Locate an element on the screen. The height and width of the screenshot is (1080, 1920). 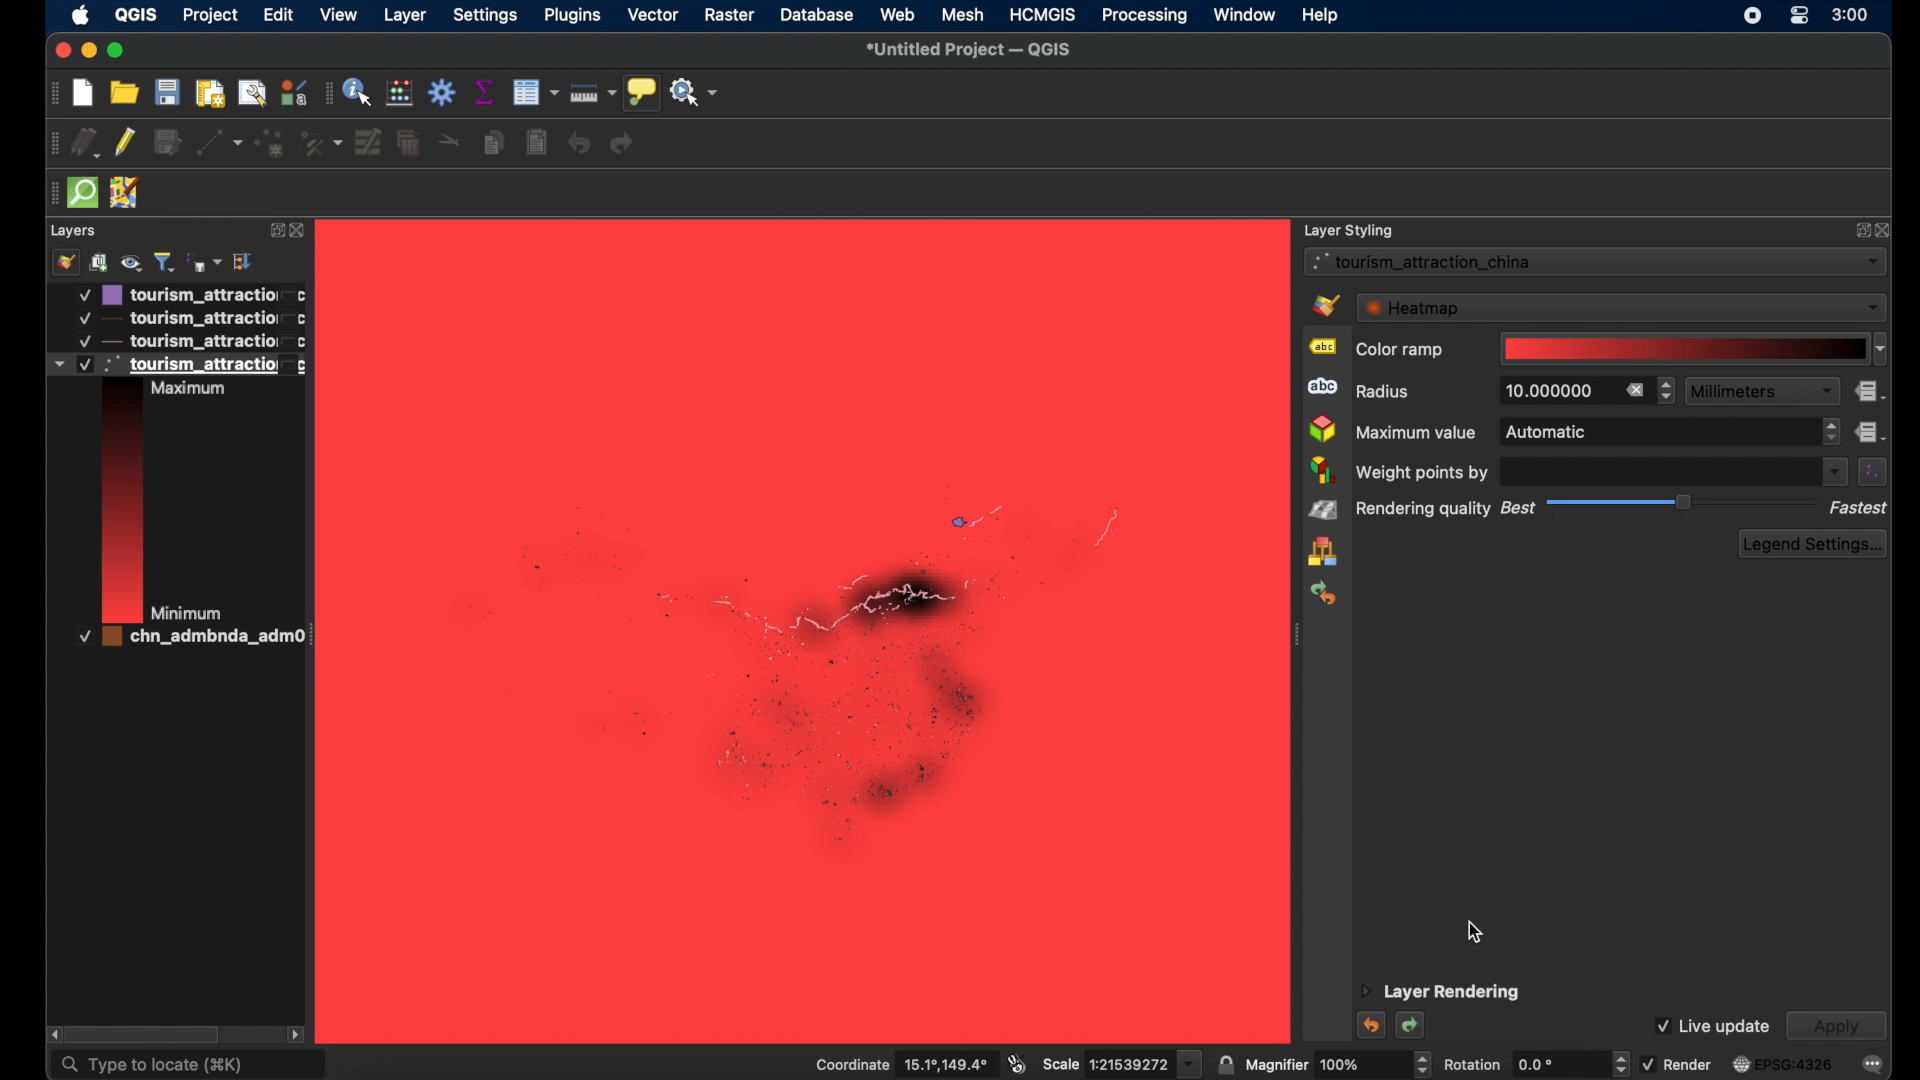
manage map theme is located at coordinates (132, 262).